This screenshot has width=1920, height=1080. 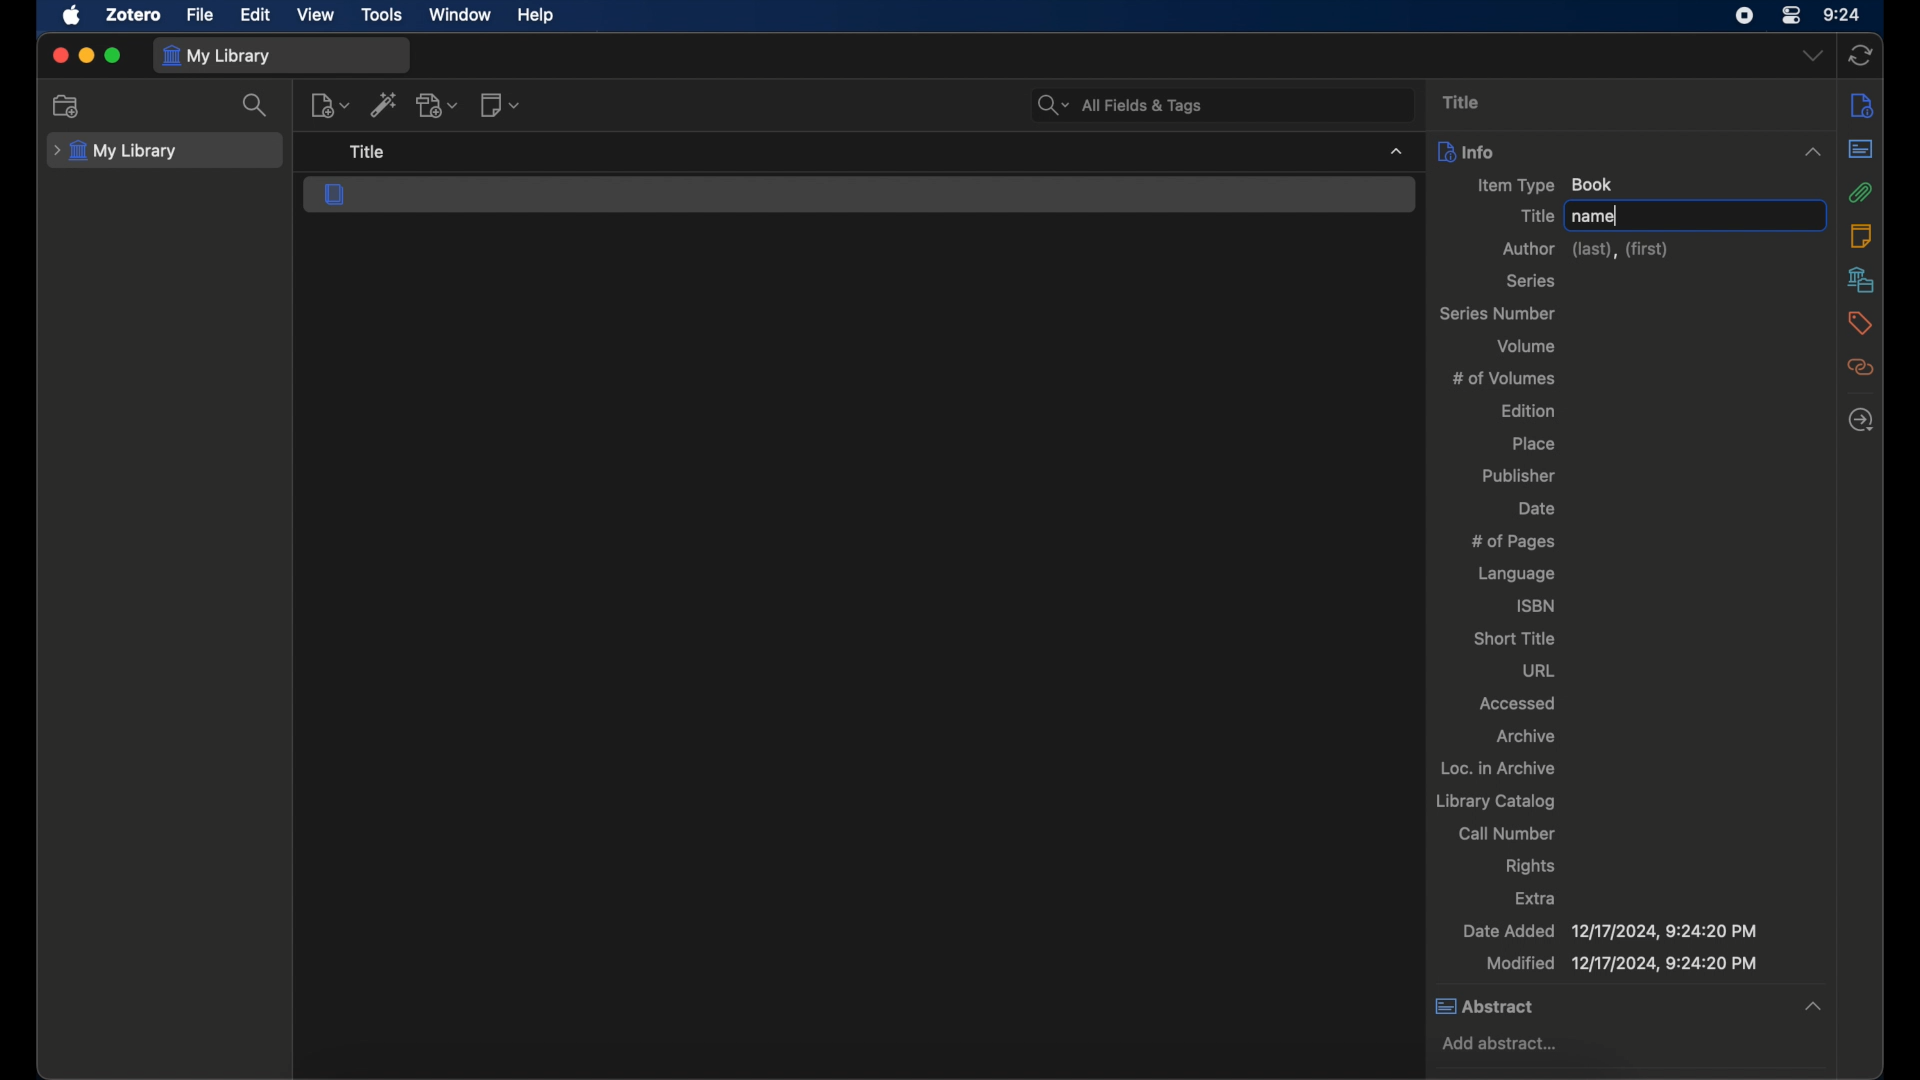 What do you see at coordinates (1530, 865) in the screenshot?
I see `rights` at bounding box center [1530, 865].